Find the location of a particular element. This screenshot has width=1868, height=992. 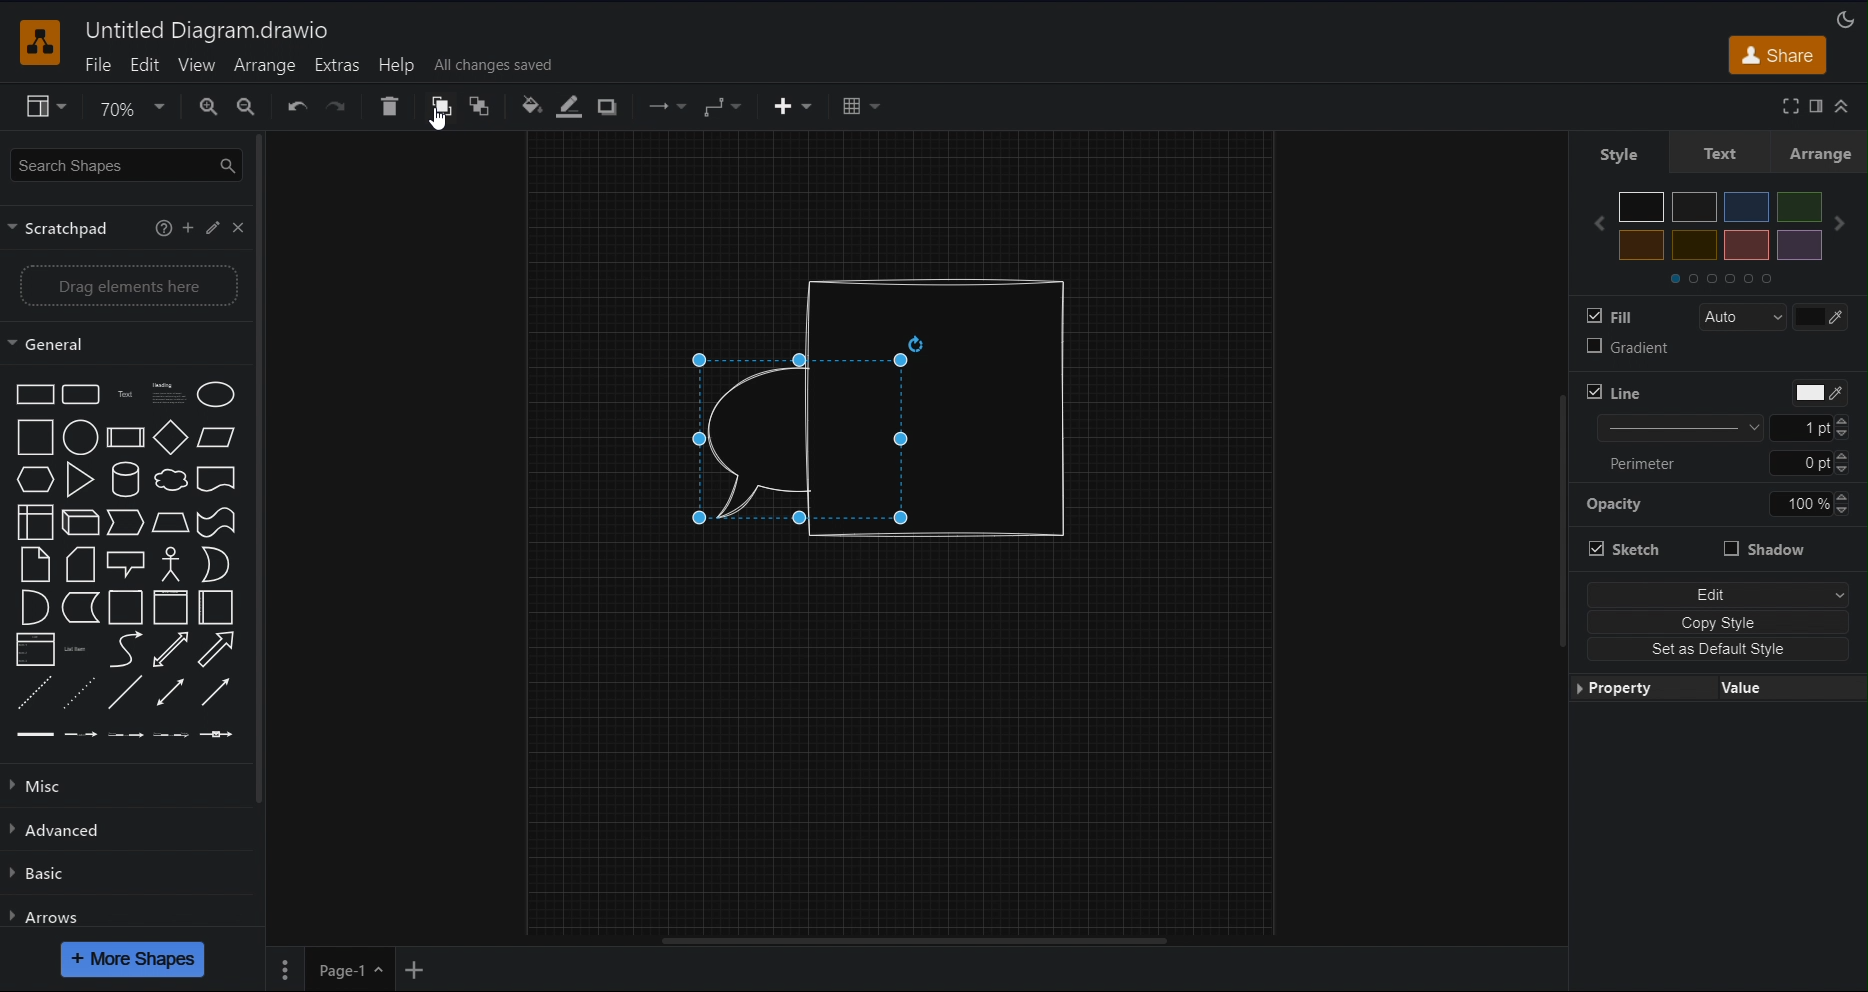

Pages is located at coordinates (285, 969).